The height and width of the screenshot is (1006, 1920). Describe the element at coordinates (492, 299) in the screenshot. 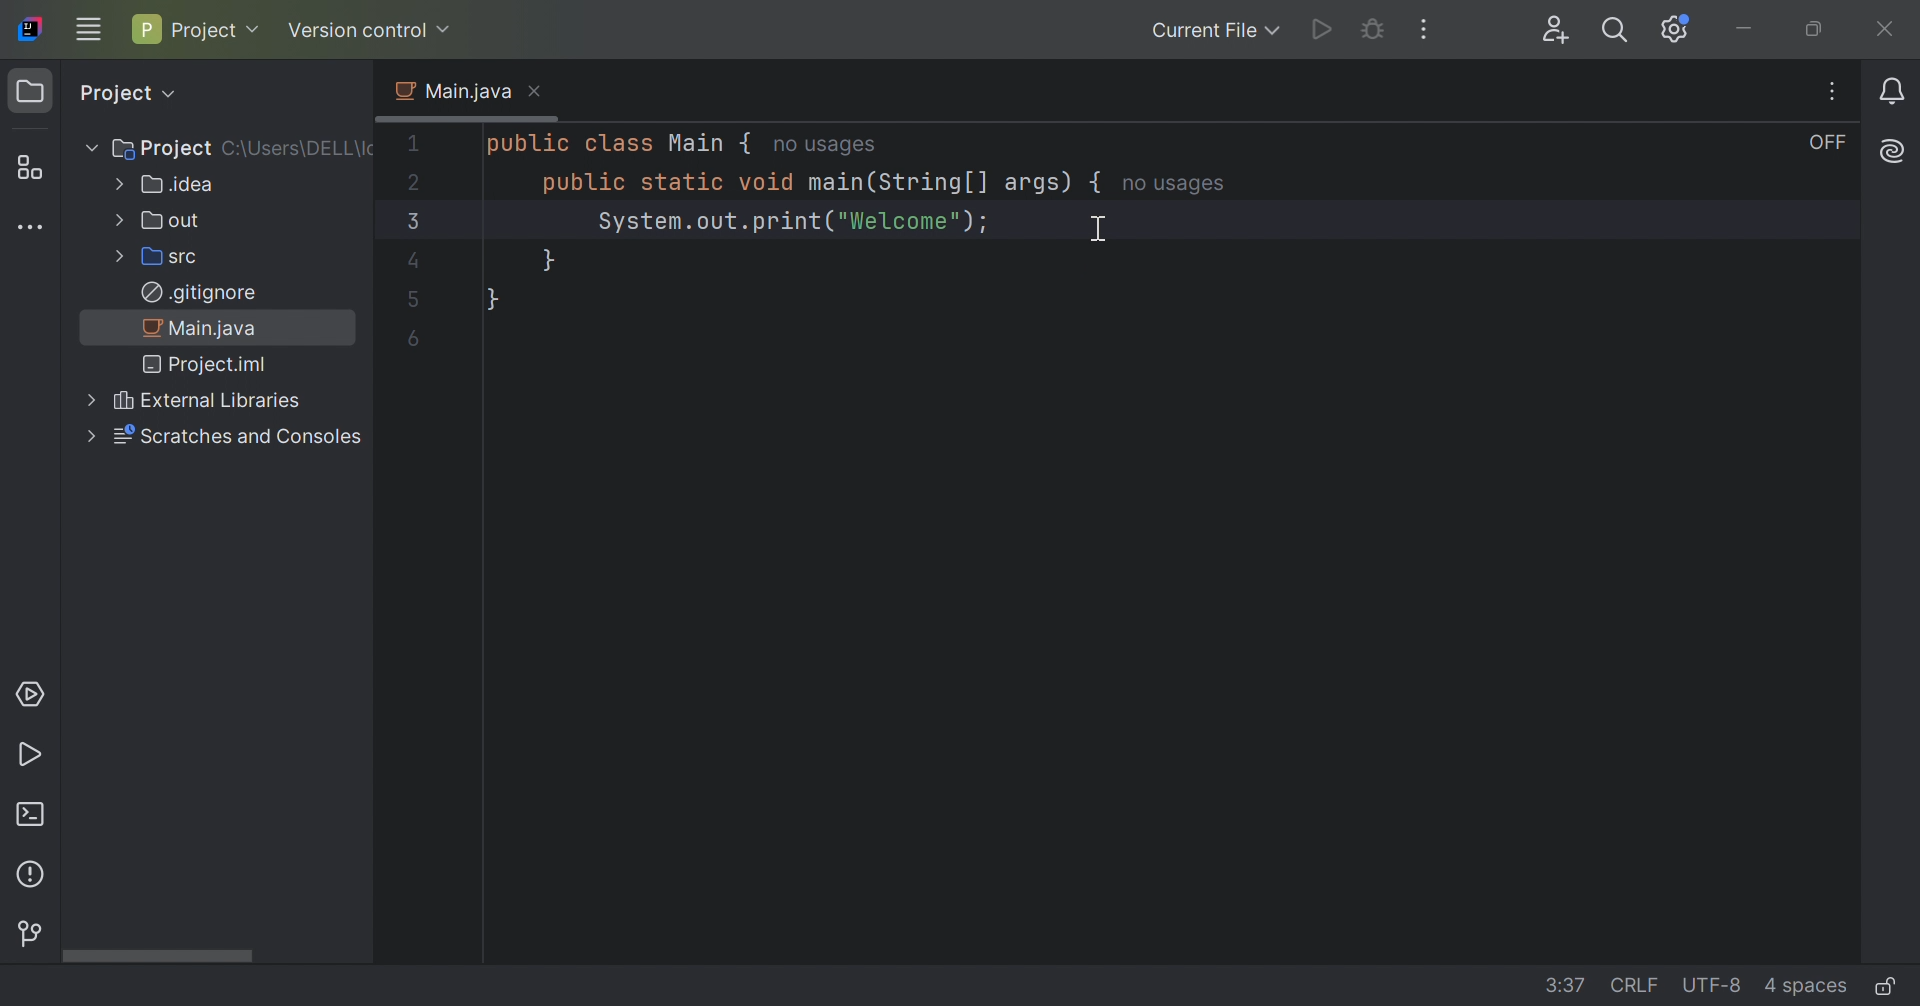

I see `}` at that location.